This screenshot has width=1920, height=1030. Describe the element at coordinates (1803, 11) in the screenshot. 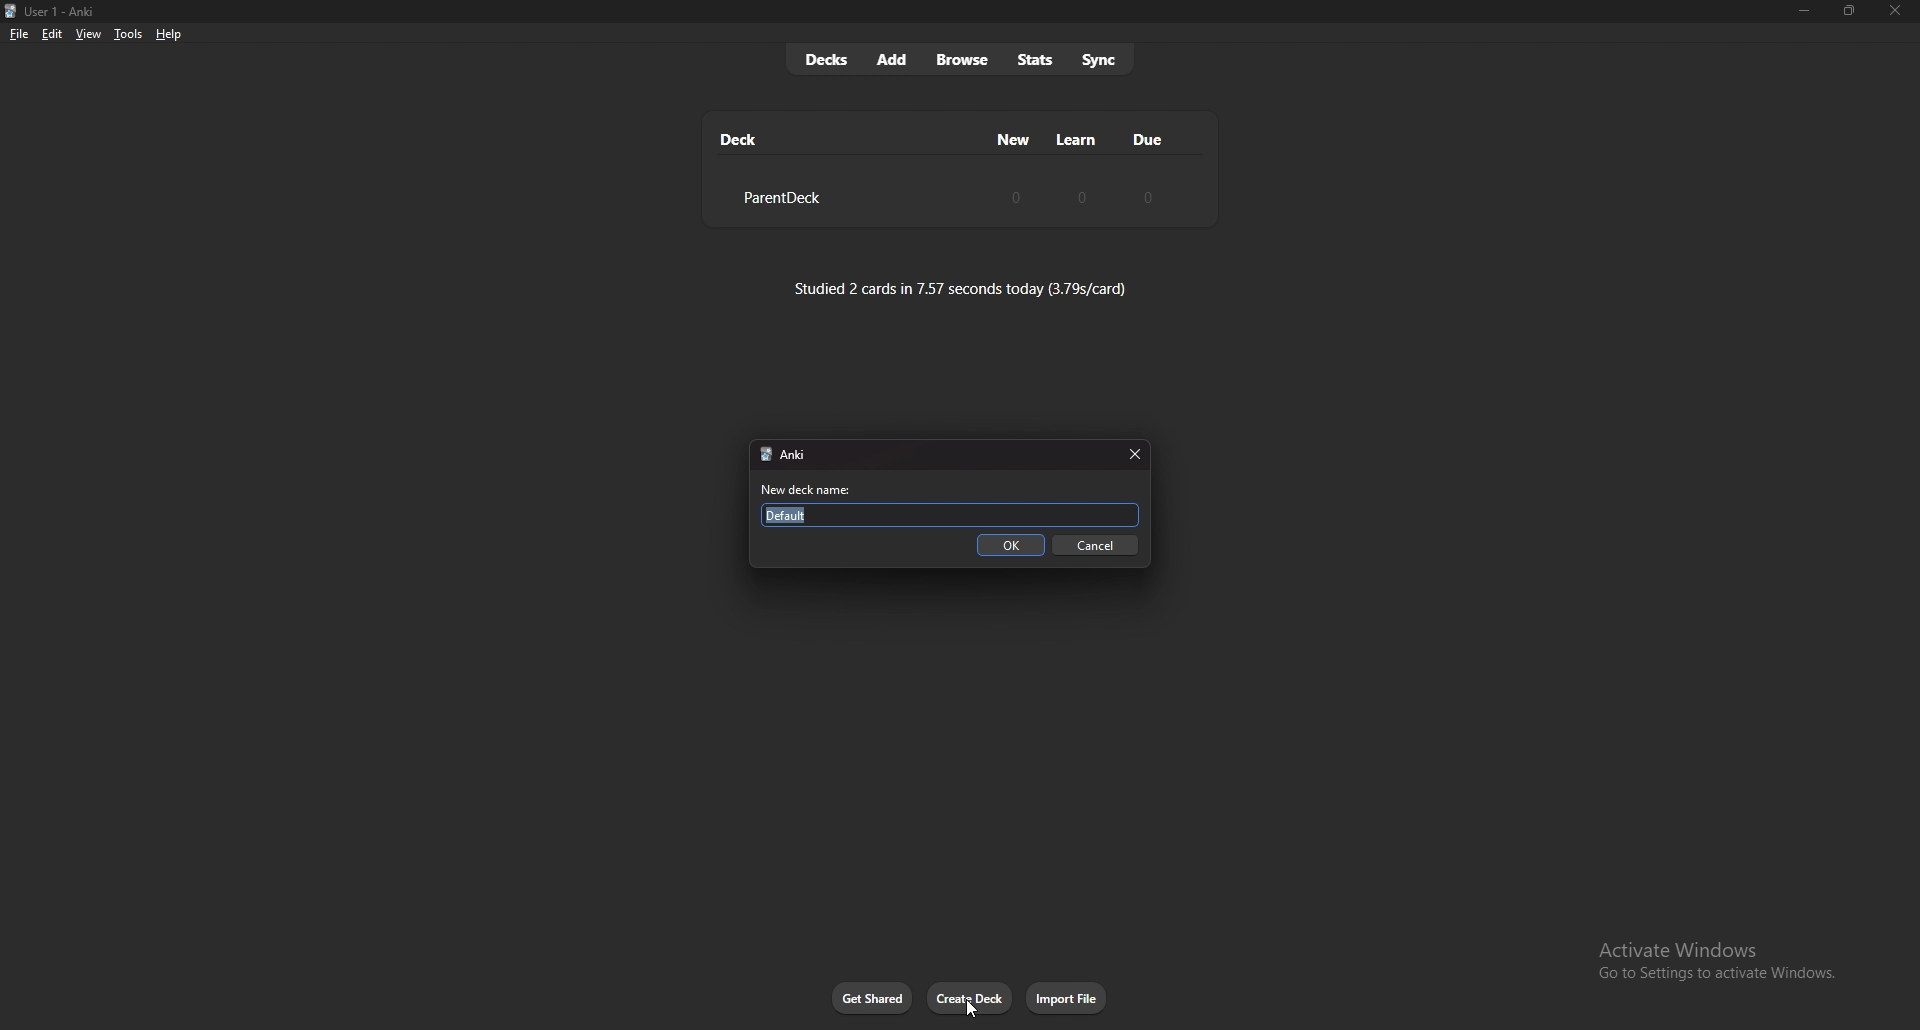

I see `minimize` at that location.